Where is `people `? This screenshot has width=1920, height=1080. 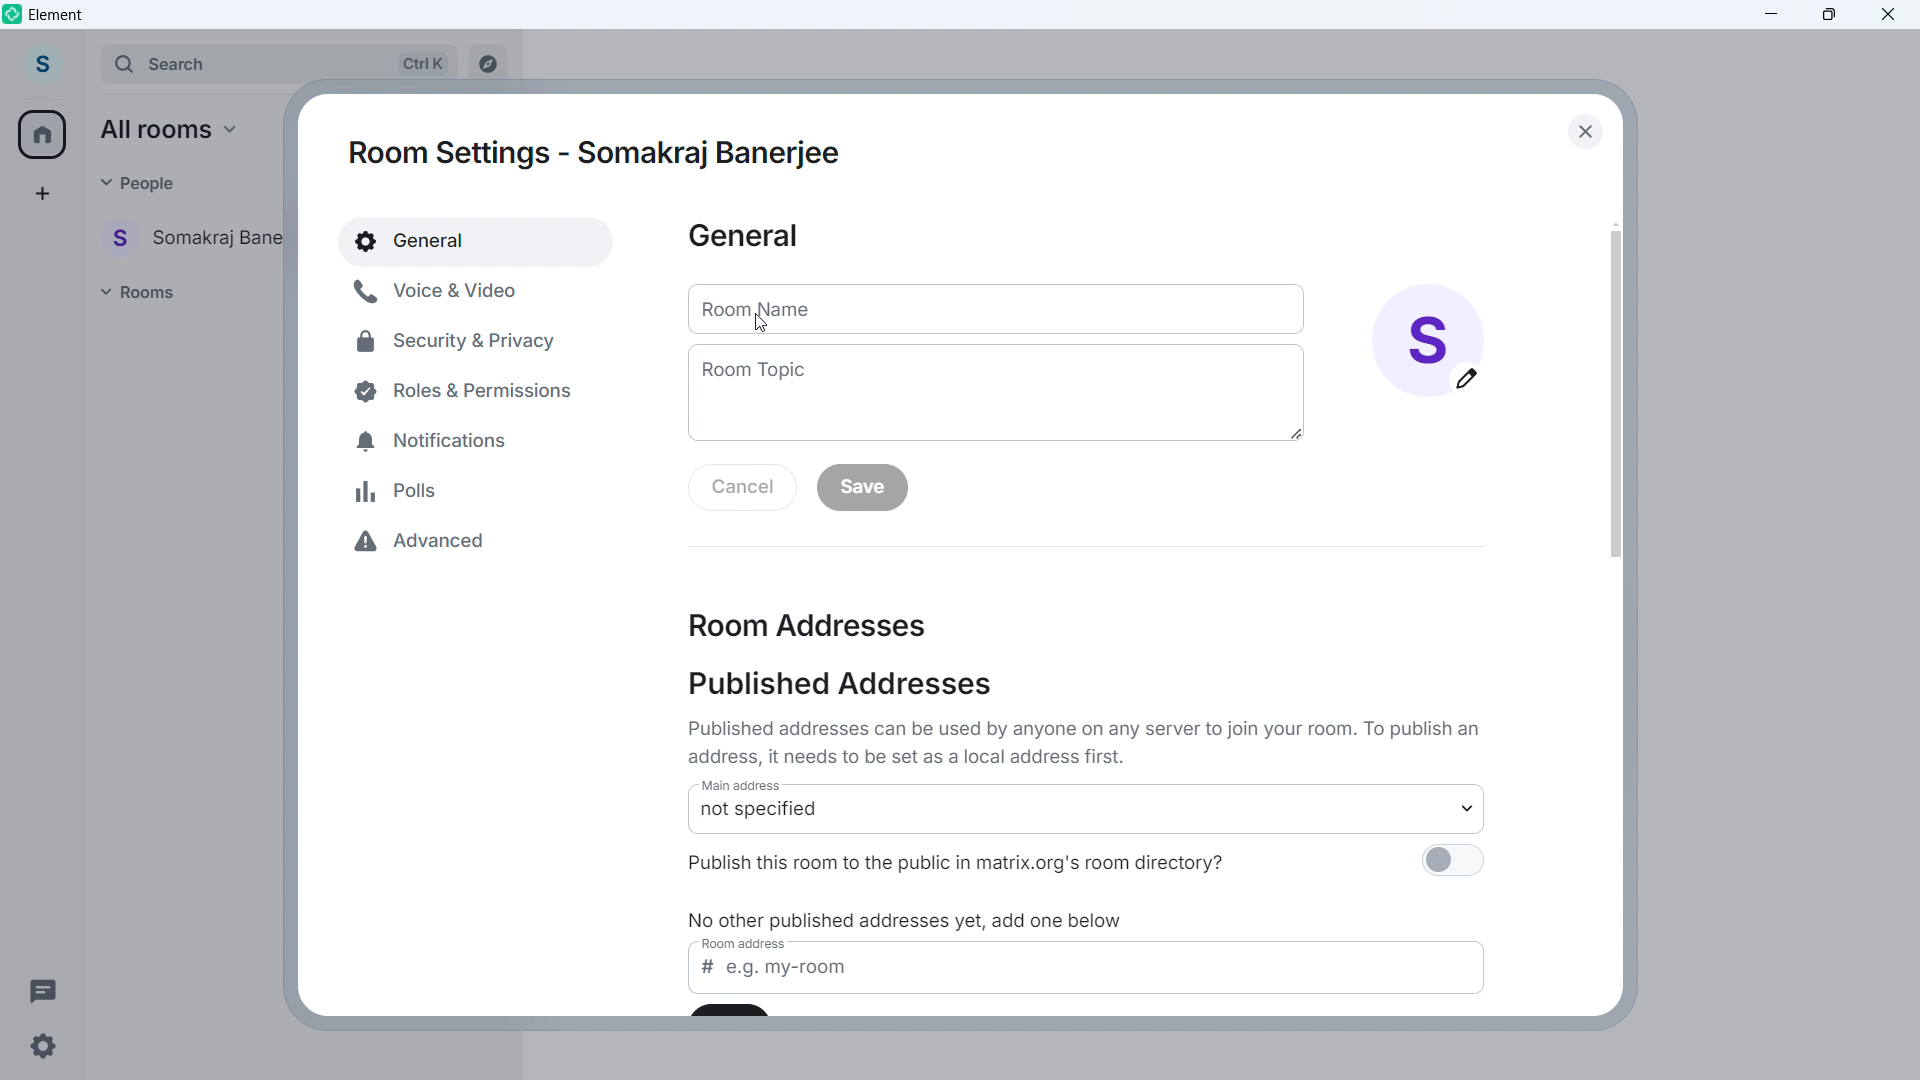
people  is located at coordinates (138, 182).